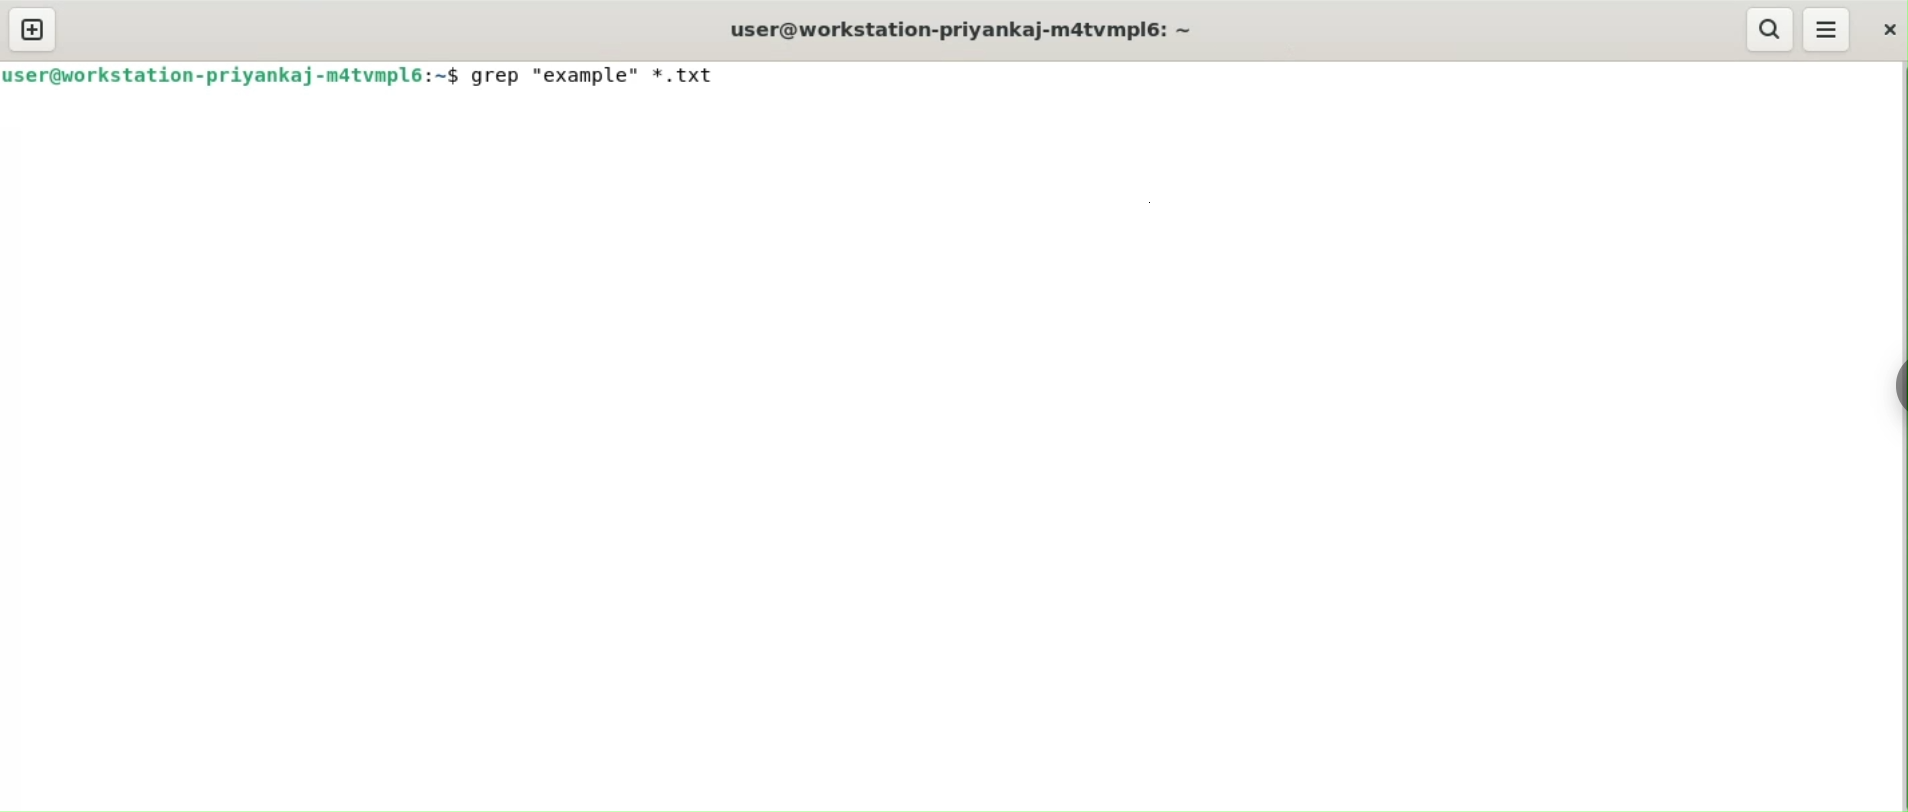 This screenshot has width=1908, height=812. What do you see at coordinates (599, 77) in the screenshot?
I see `grep "example" *.txt` at bounding box center [599, 77].